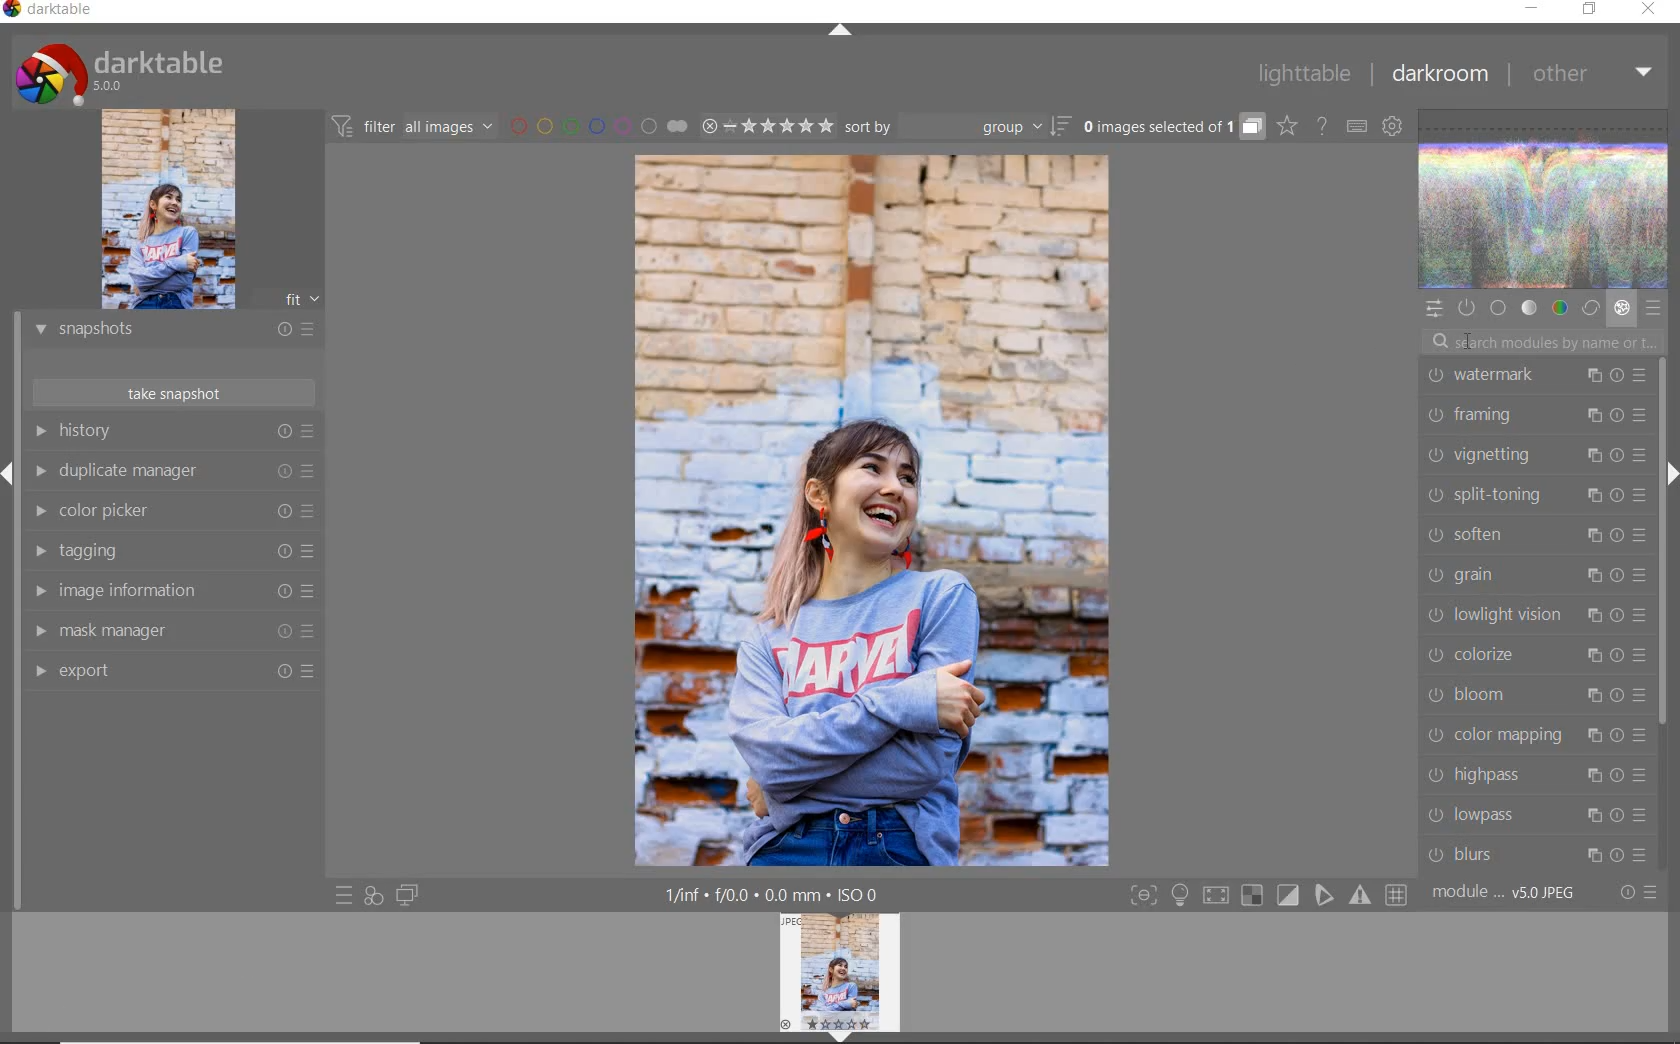 The image size is (1680, 1044). I want to click on lowpass, so click(1538, 814).